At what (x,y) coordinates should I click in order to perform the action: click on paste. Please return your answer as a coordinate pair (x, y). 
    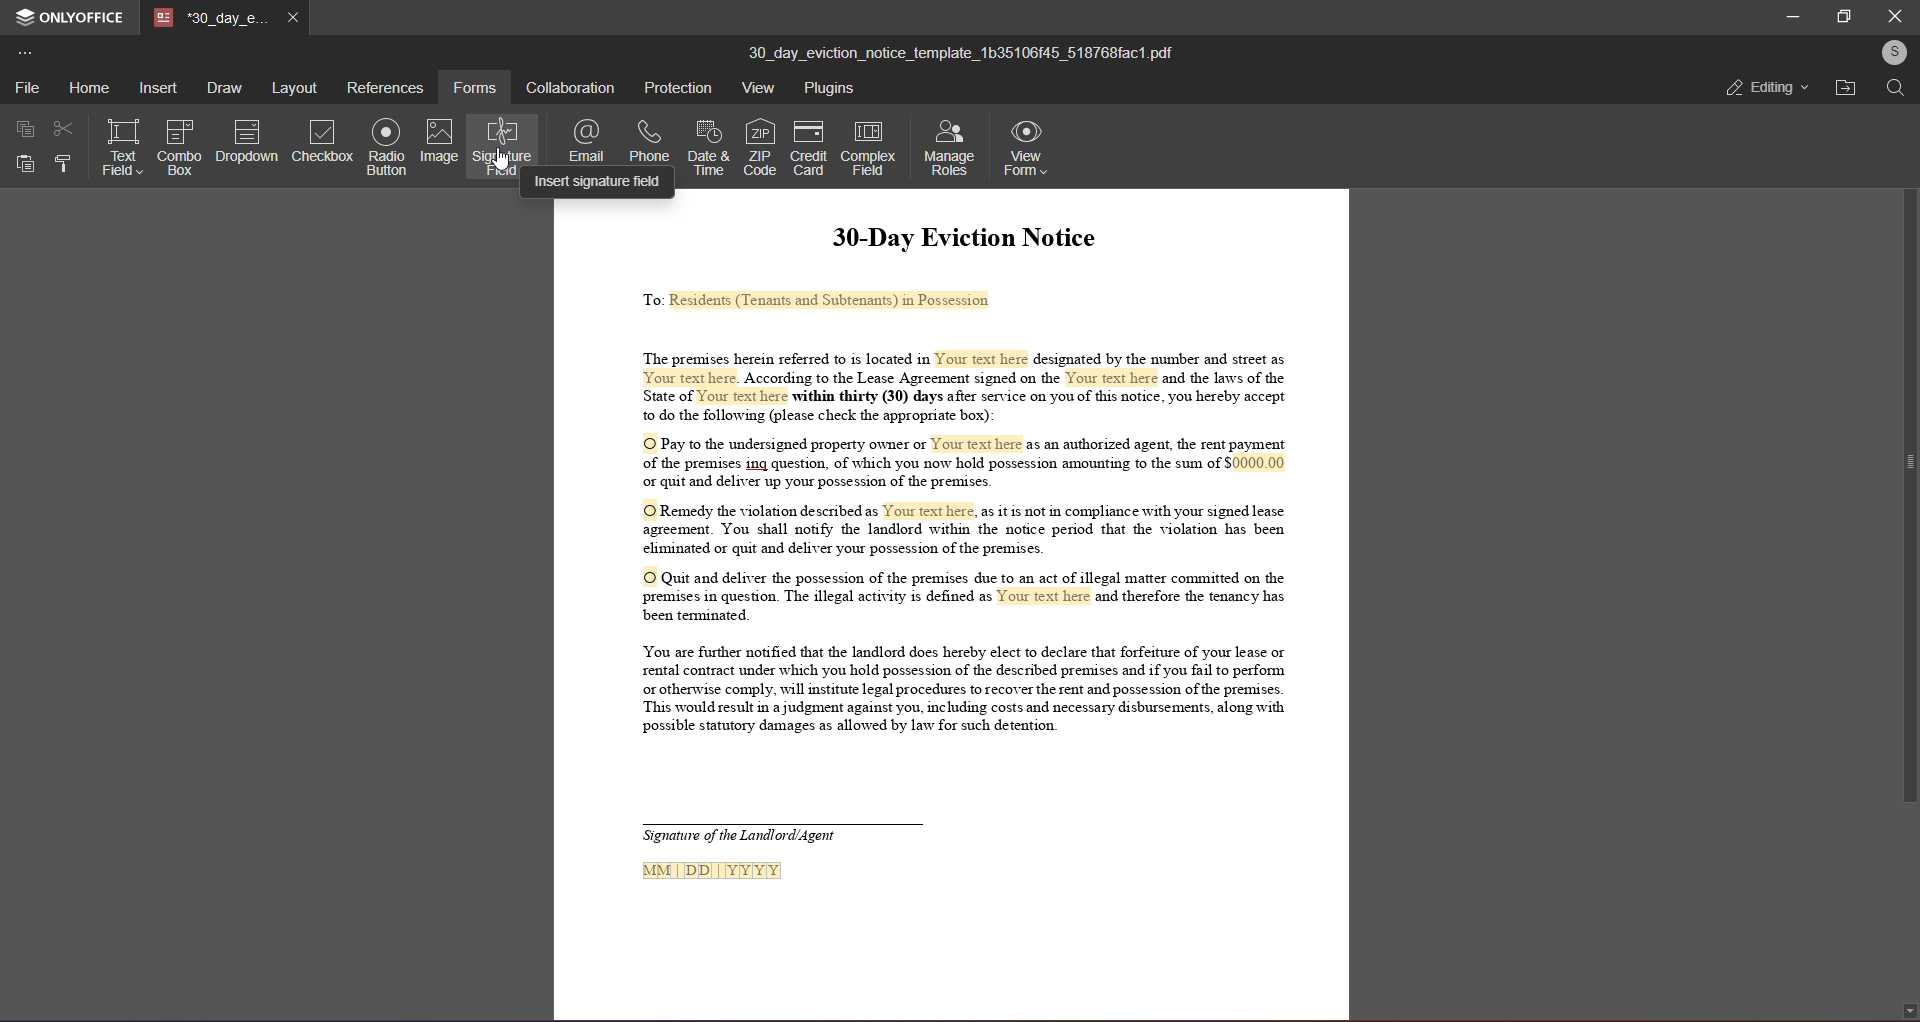
    Looking at the image, I should click on (25, 163).